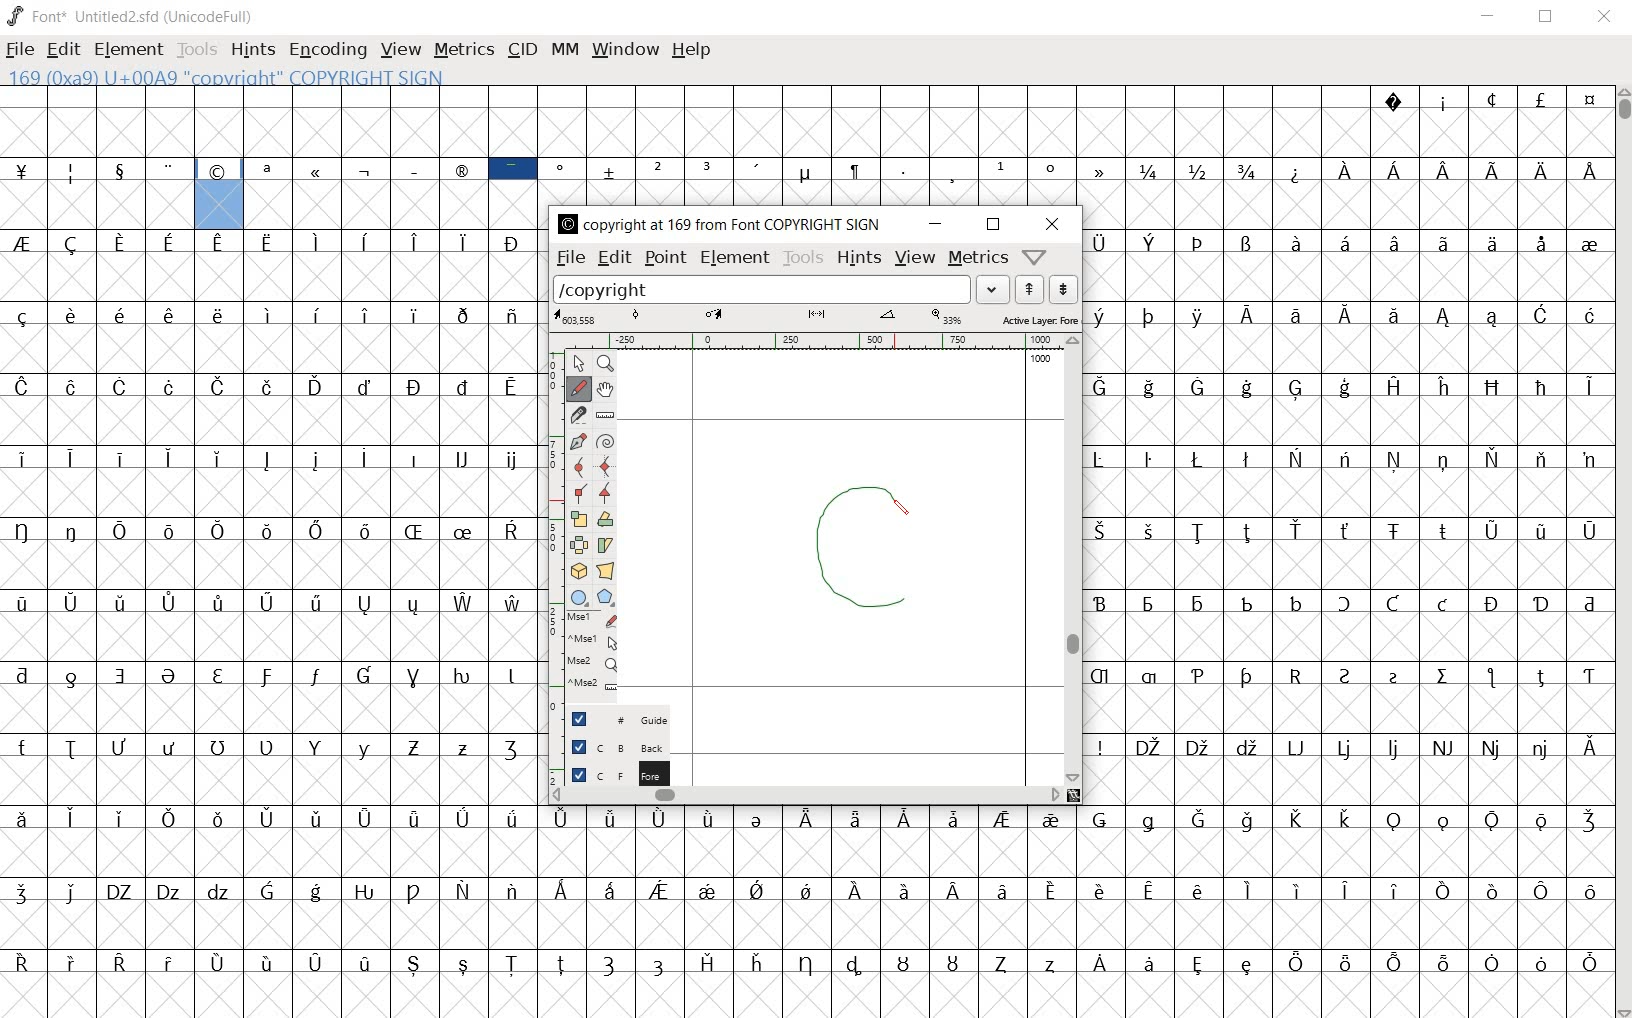  I want to click on help, so click(691, 50).